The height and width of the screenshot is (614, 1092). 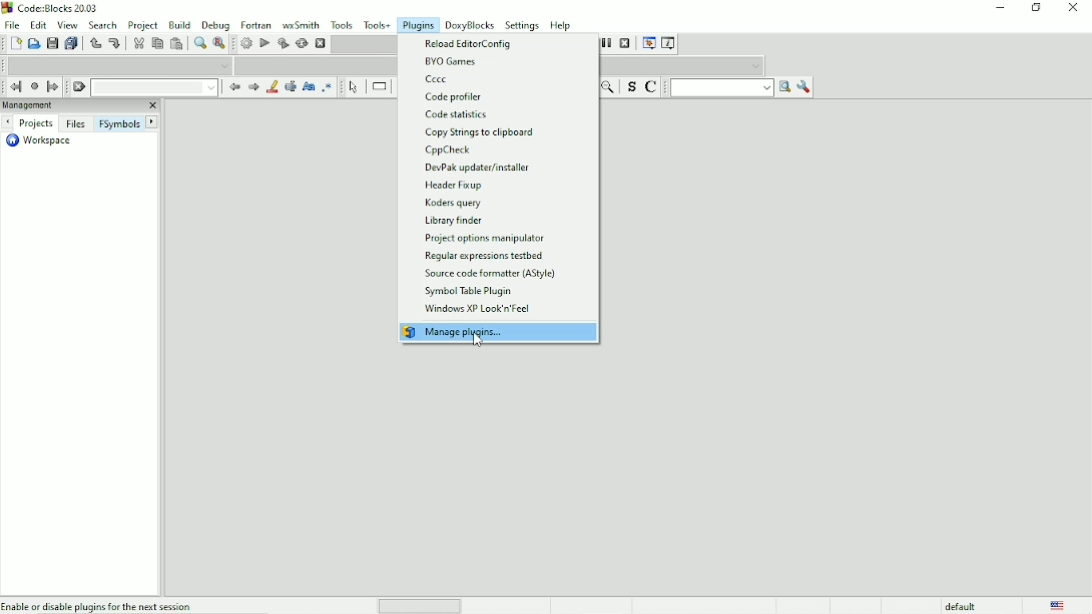 I want to click on Toggle comments, so click(x=652, y=88).